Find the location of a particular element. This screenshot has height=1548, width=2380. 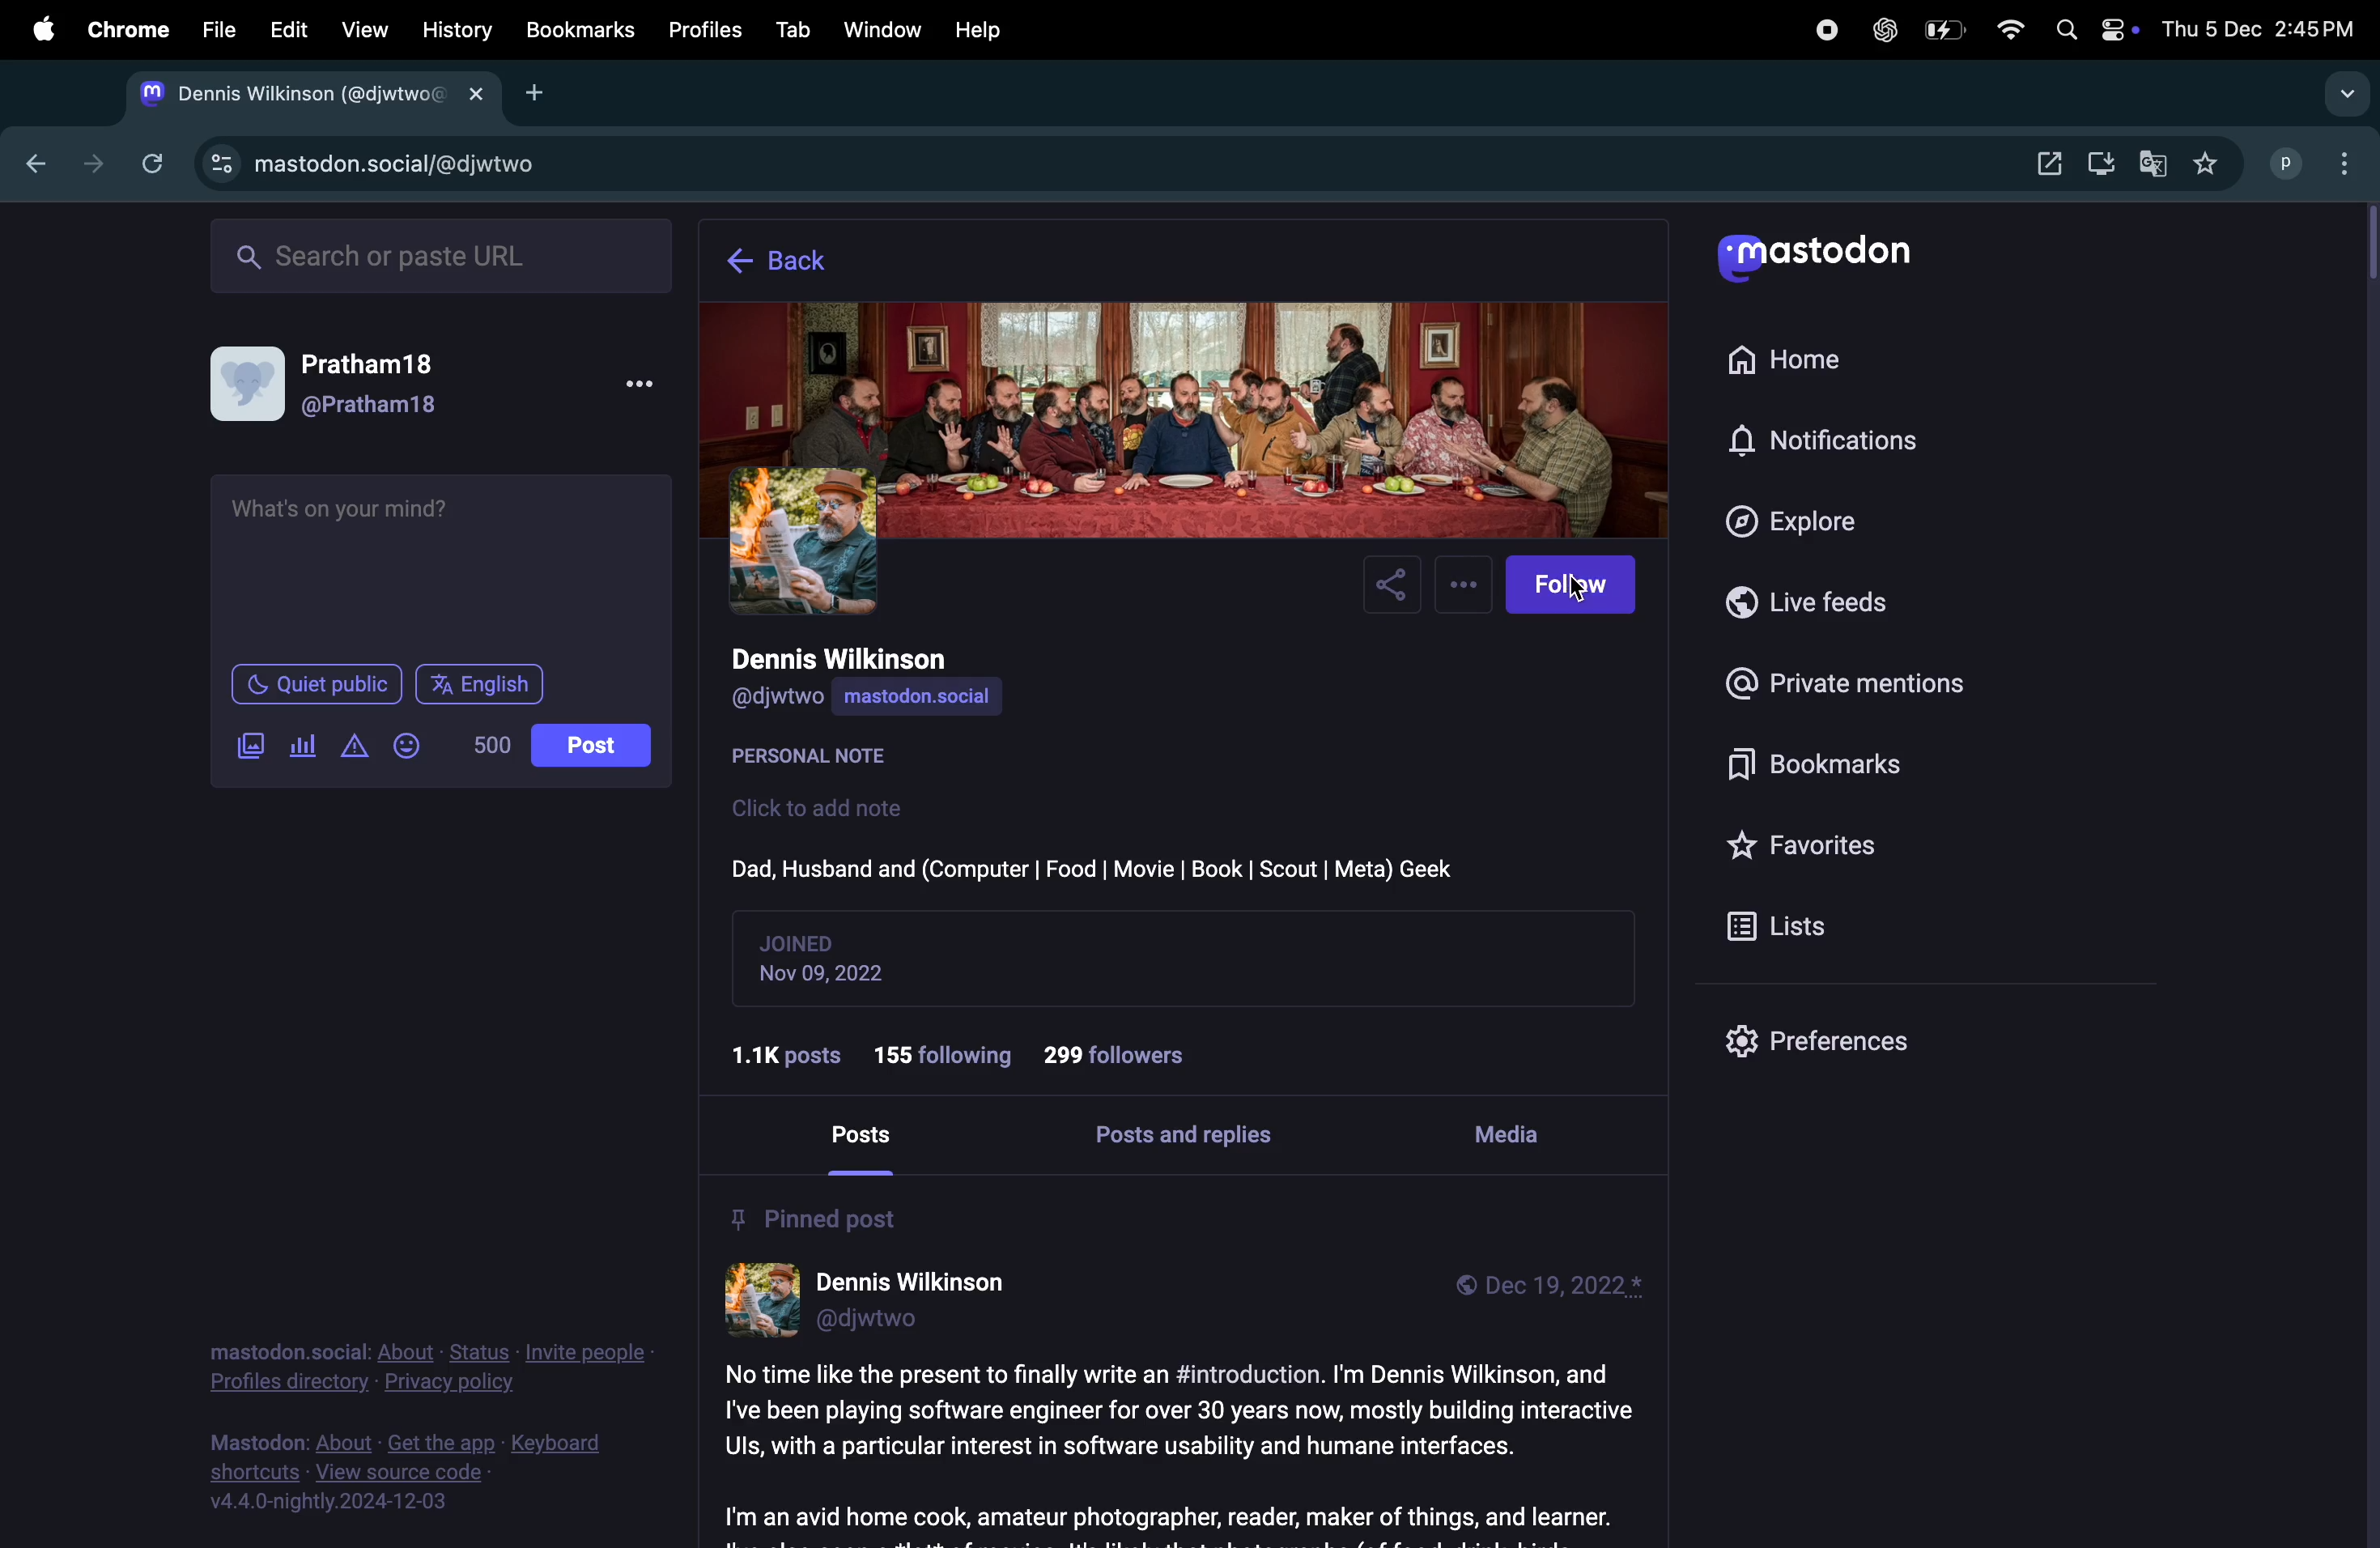

favourites is located at coordinates (2217, 163).